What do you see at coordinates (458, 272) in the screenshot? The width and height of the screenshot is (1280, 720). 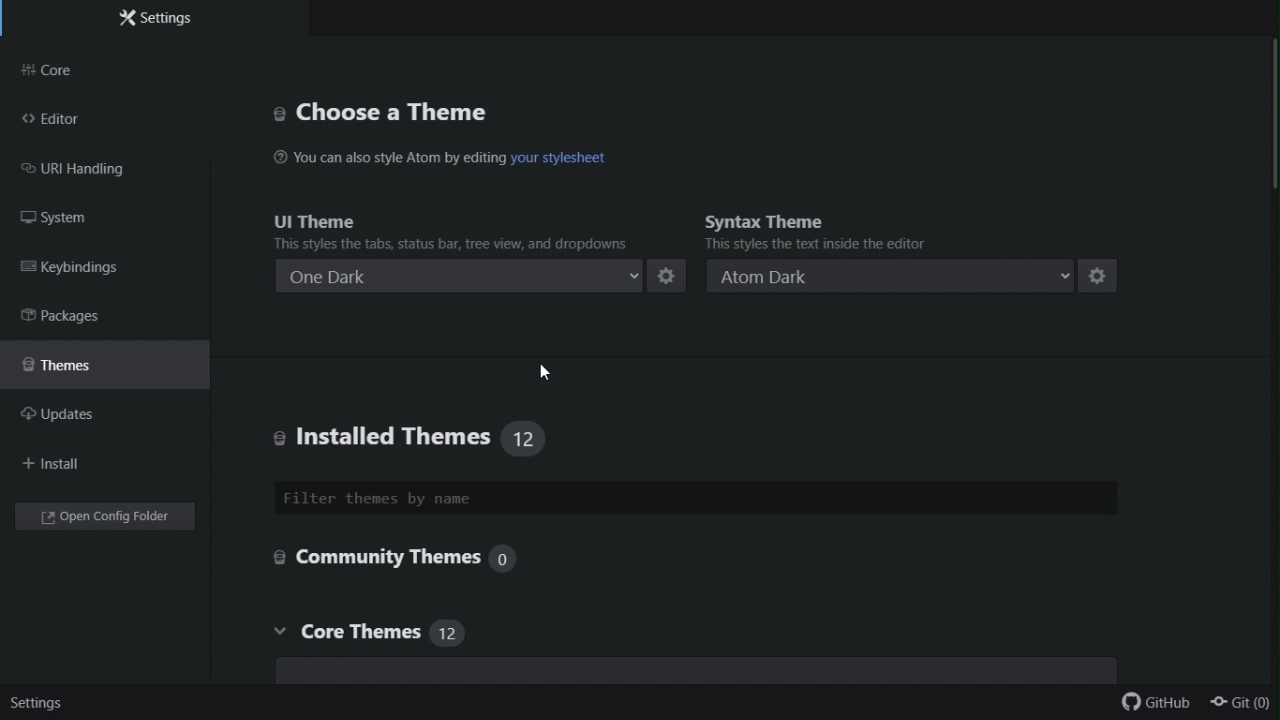 I see `One dark enabled` at bounding box center [458, 272].